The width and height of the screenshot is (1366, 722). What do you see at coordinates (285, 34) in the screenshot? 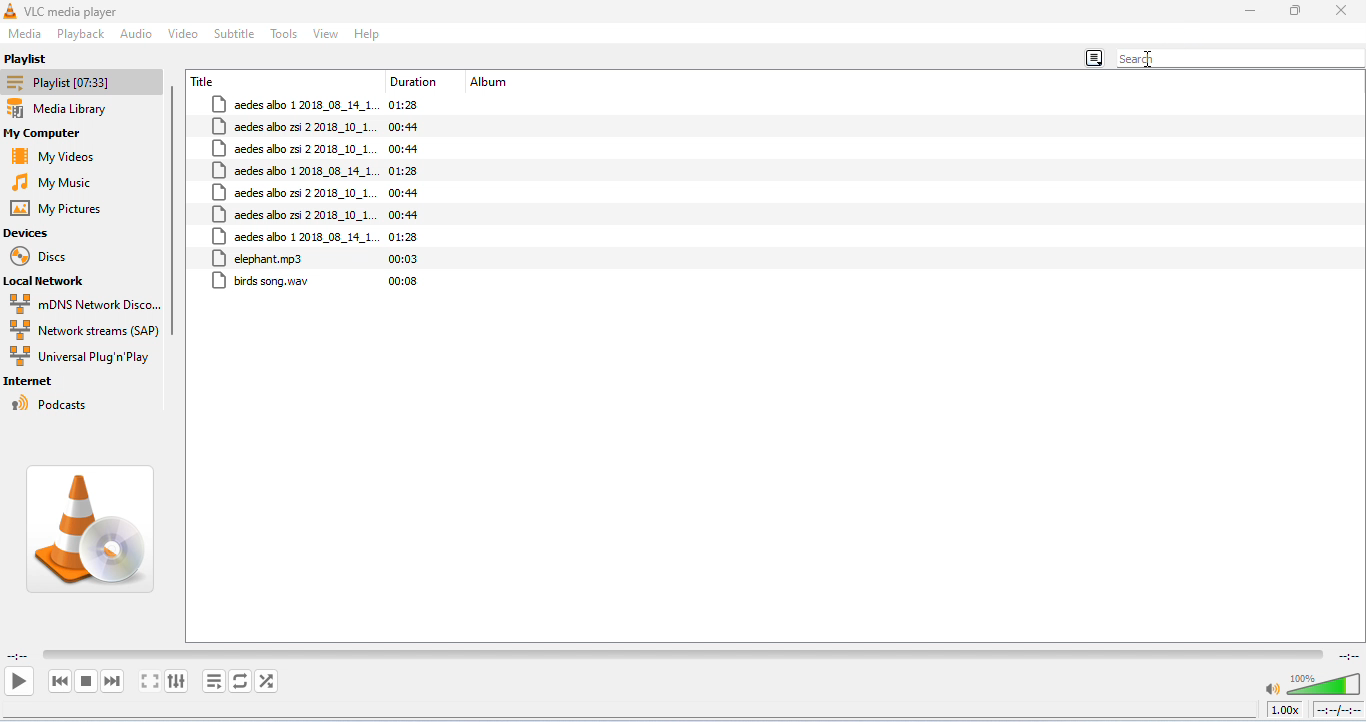
I see `tools` at bounding box center [285, 34].